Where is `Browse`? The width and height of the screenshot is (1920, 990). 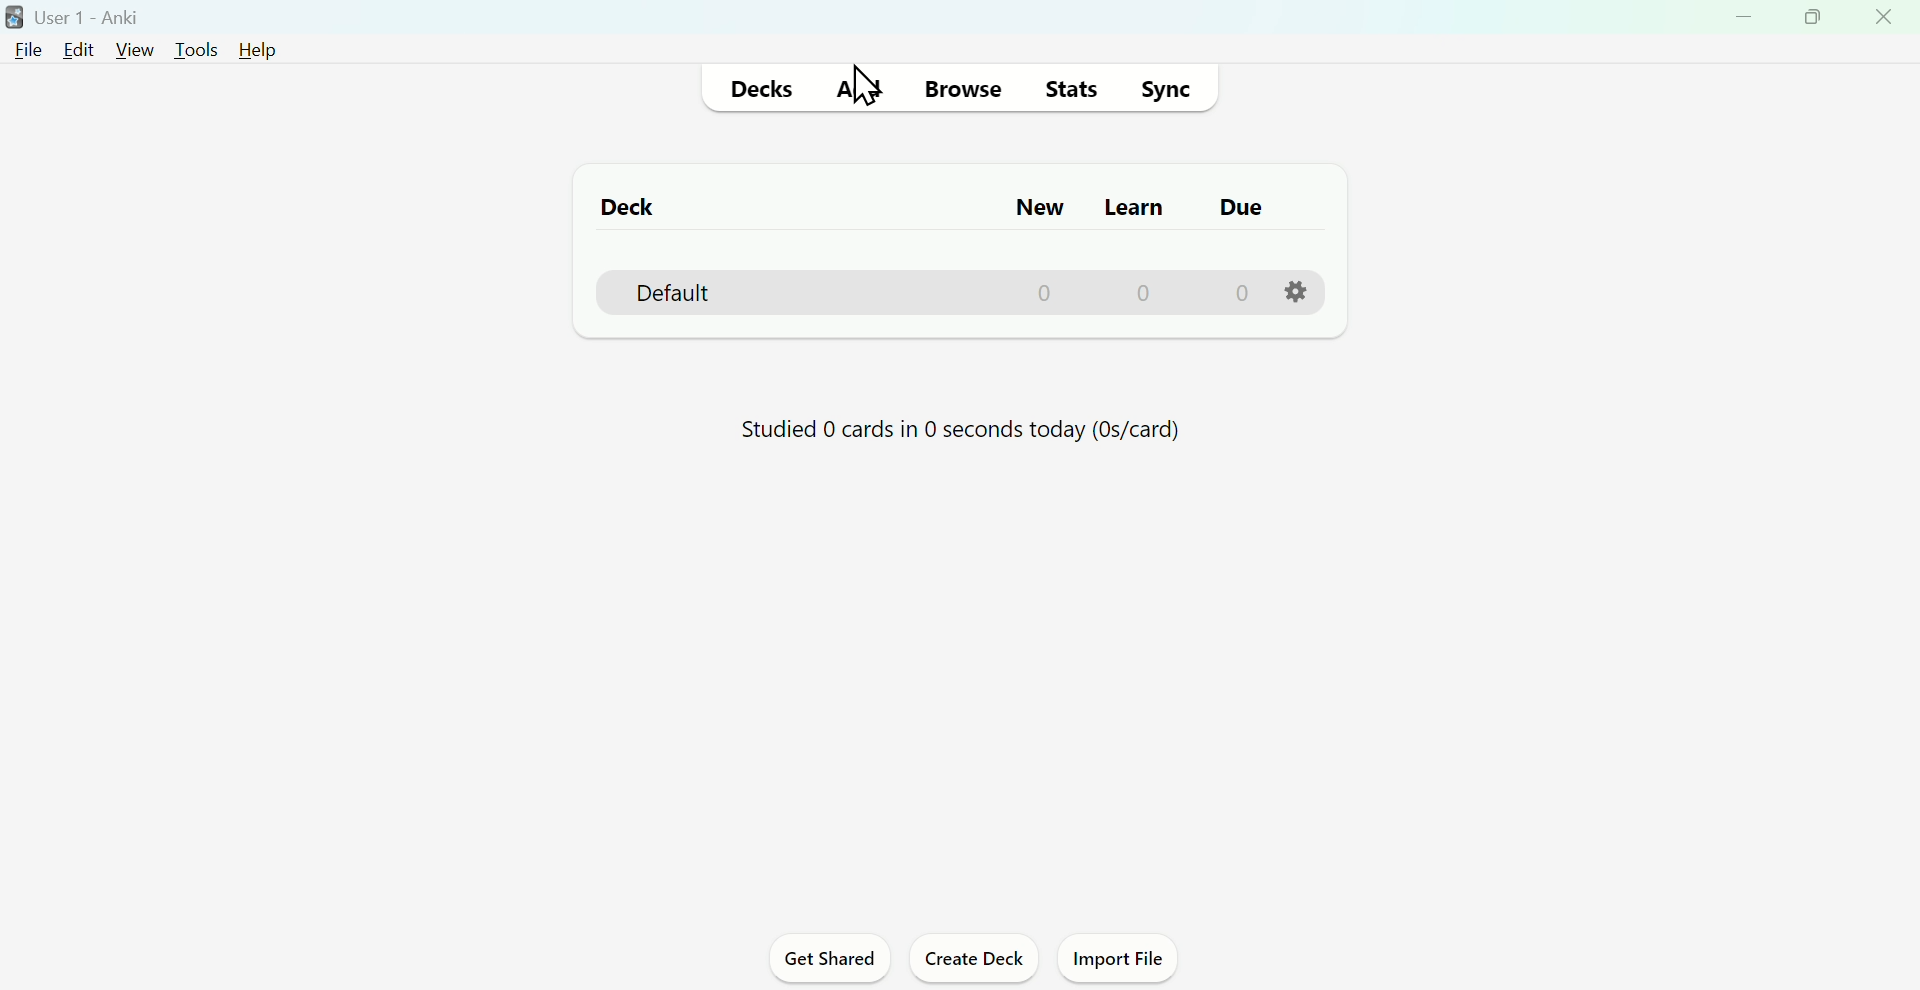 Browse is located at coordinates (965, 87).